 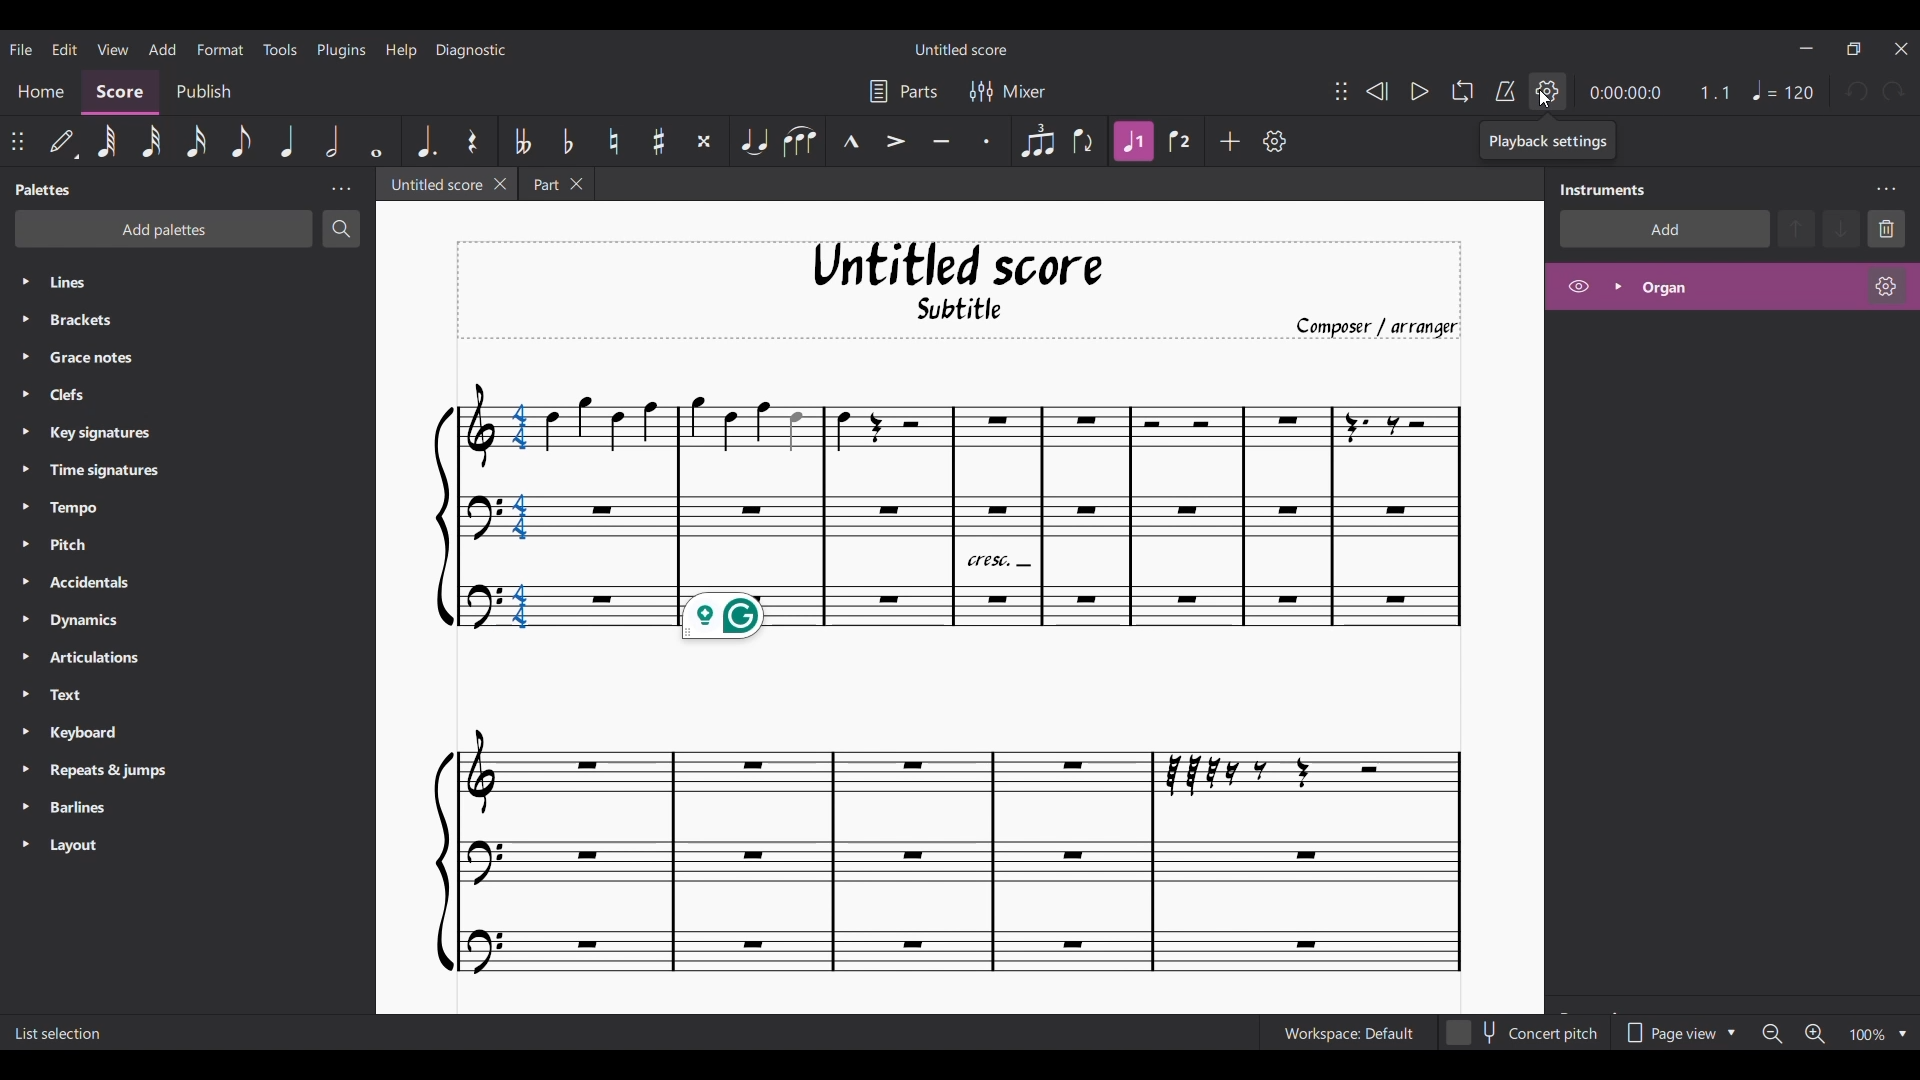 What do you see at coordinates (164, 229) in the screenshot?
I see `Add palette` at bounding box center [164, 229].